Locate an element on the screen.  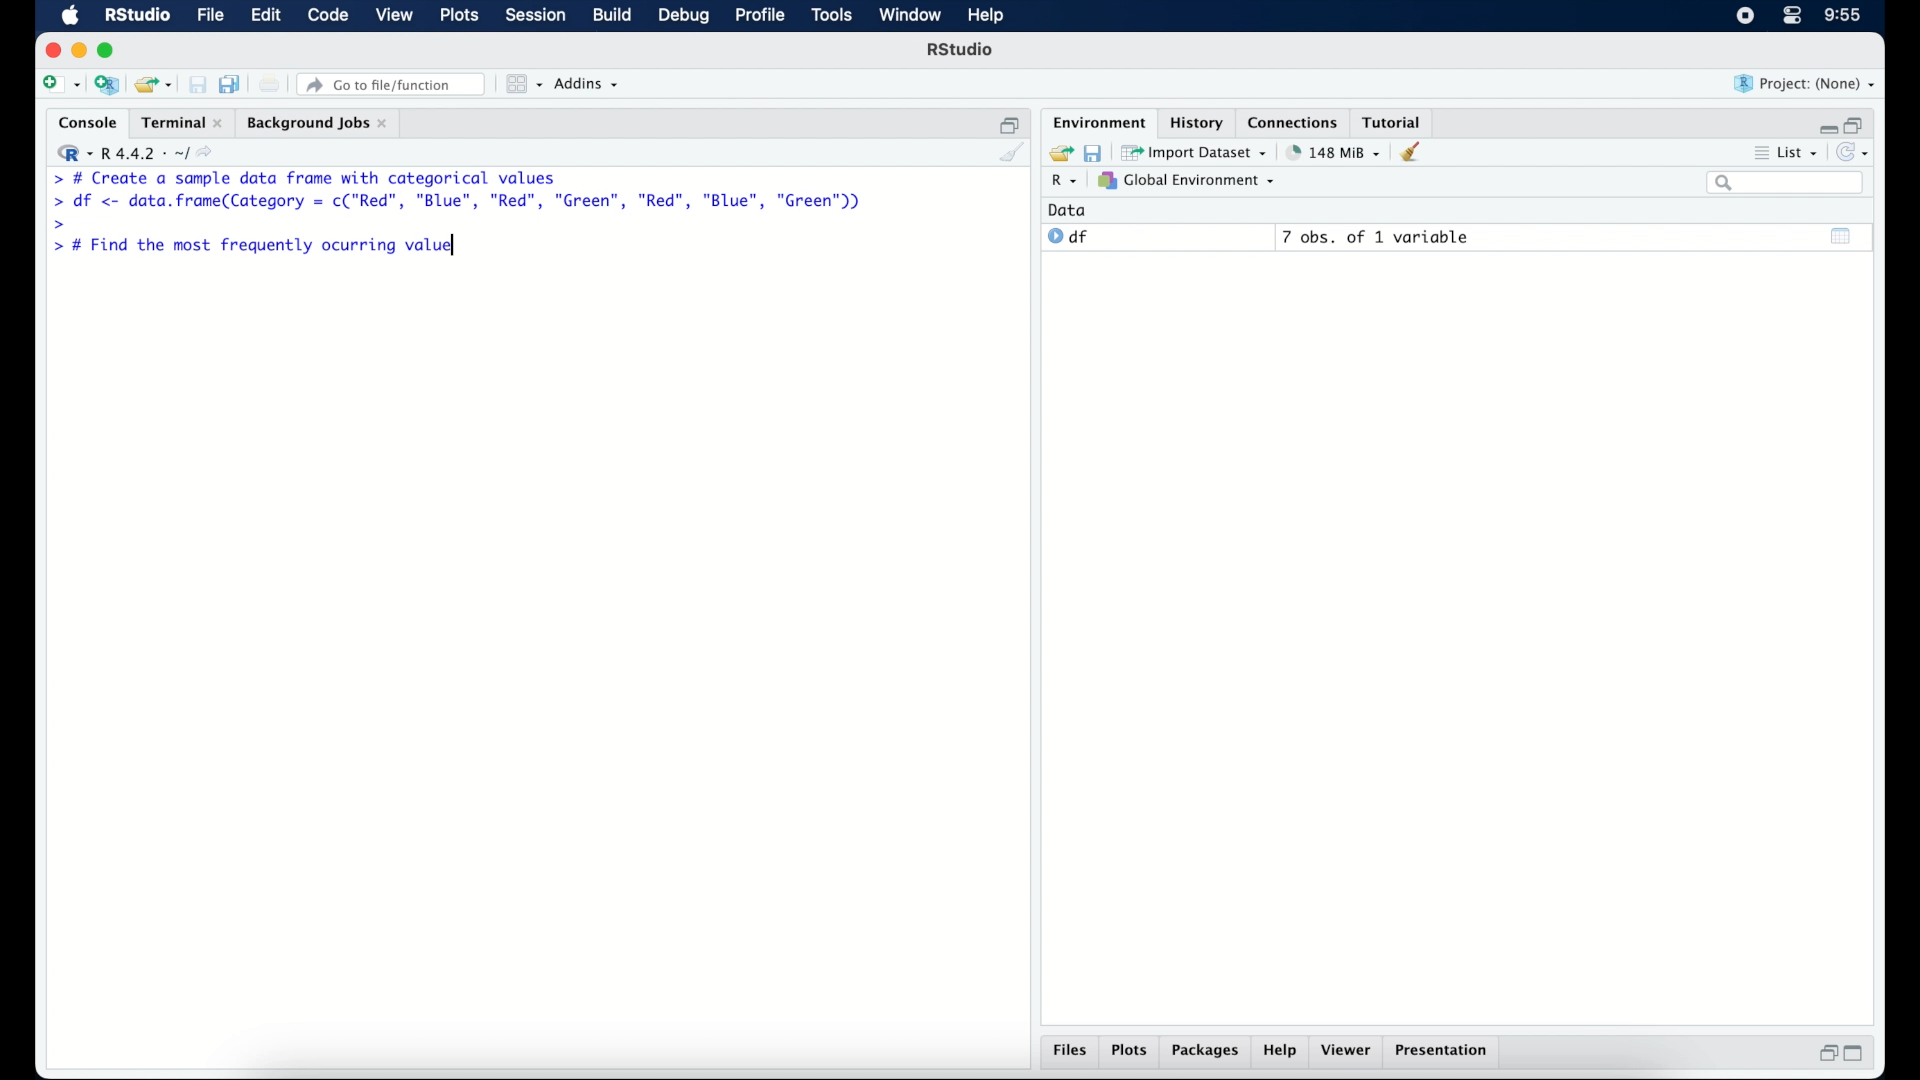
142 MB is located at coordinates (1334, 151).